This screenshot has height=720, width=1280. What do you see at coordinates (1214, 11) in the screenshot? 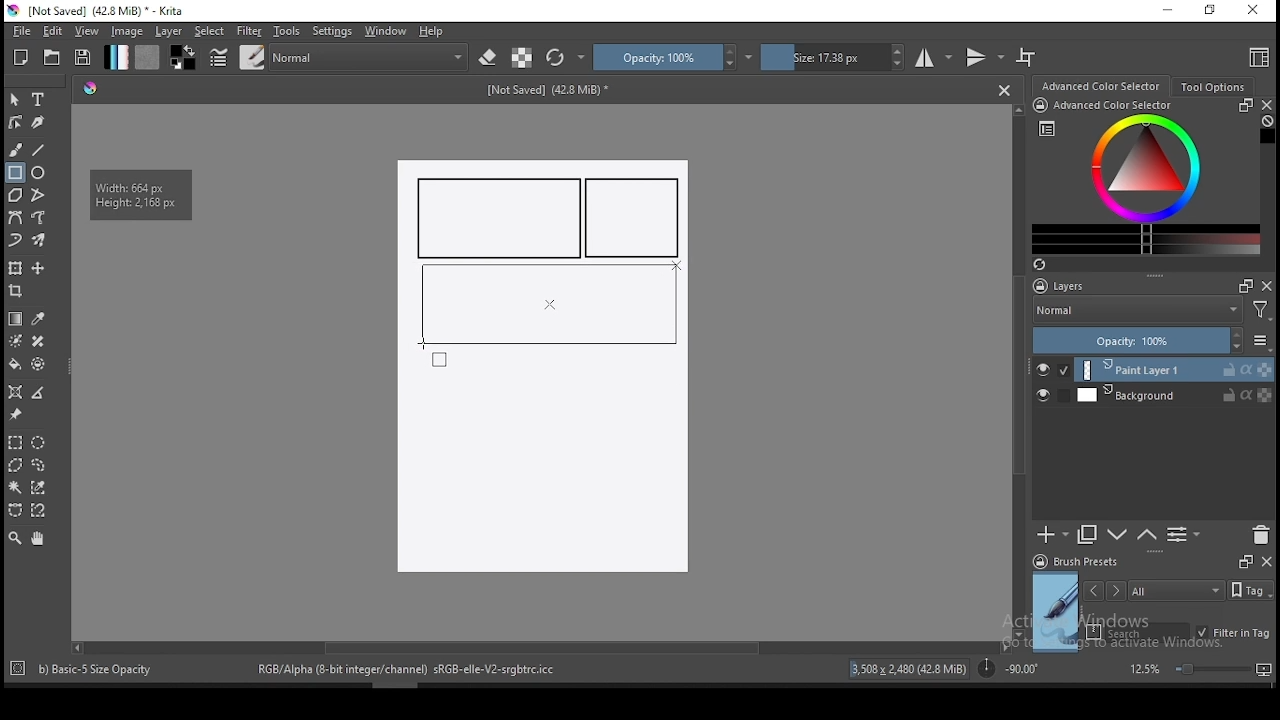
I see `restore` at bounding box center [1214, 11].